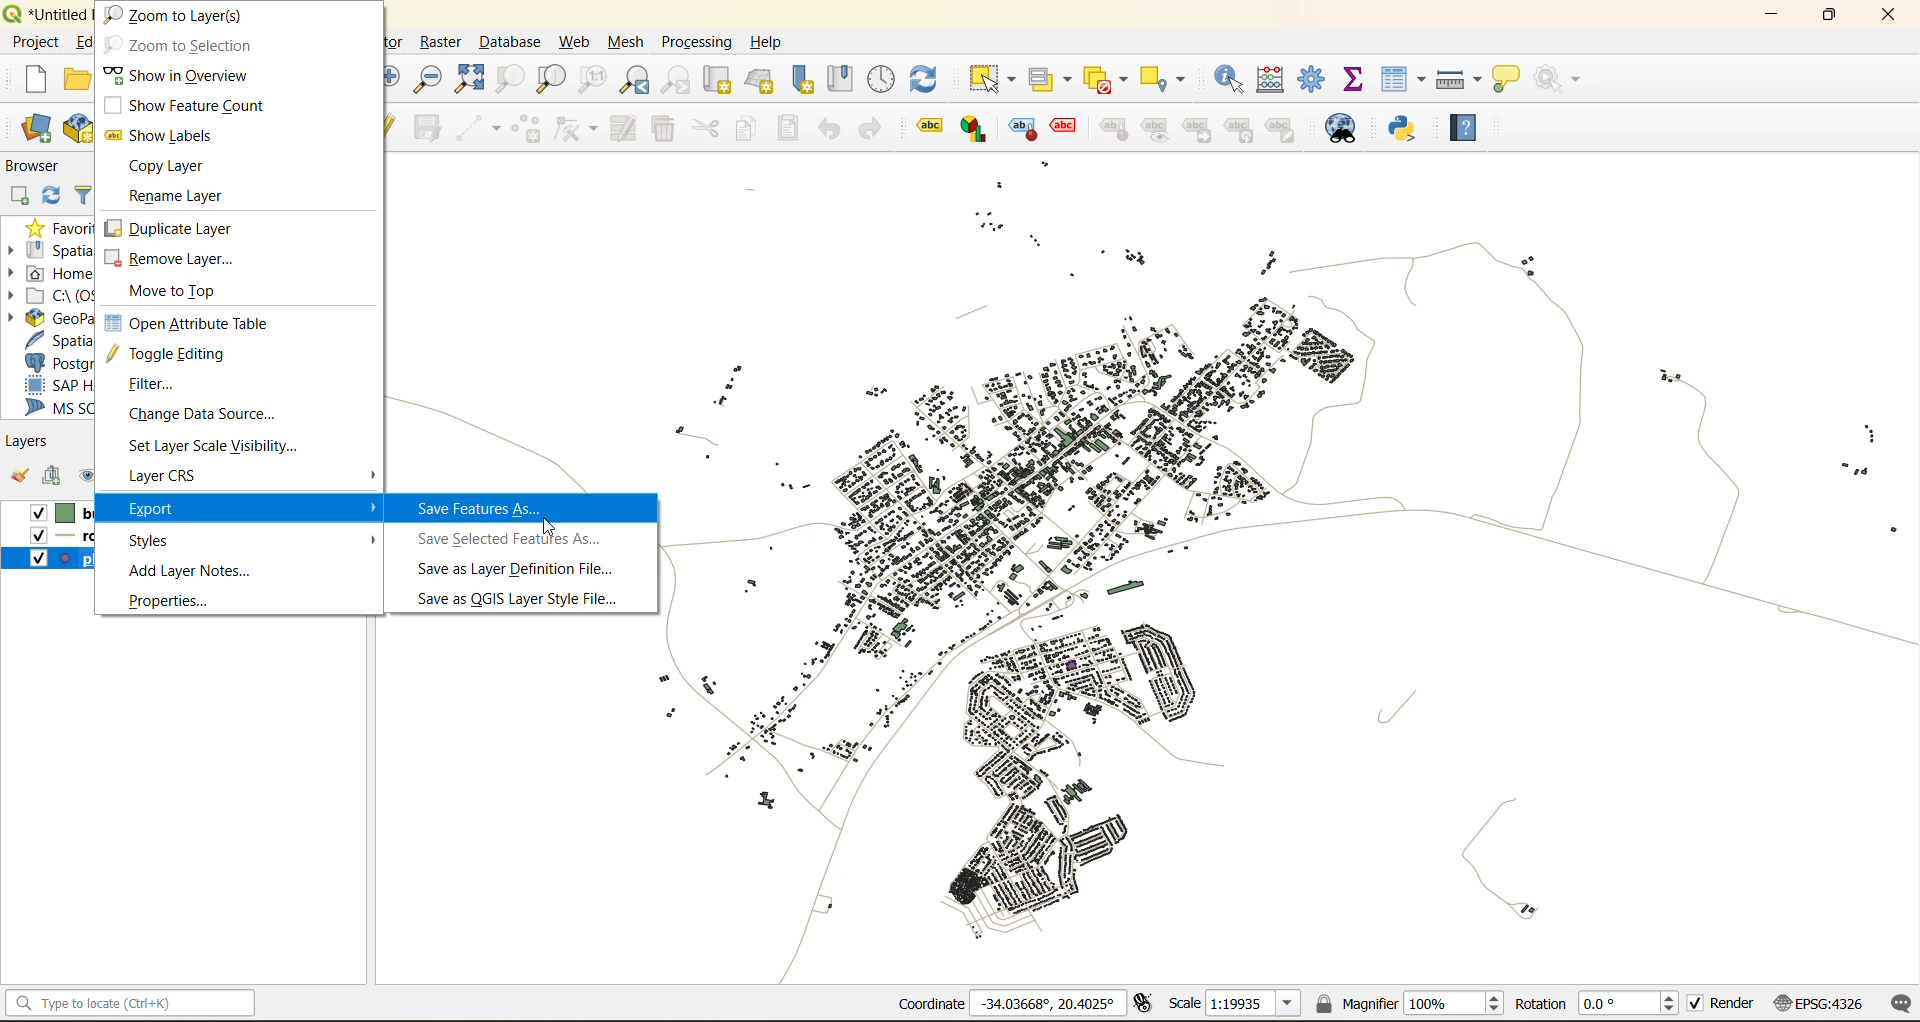 The height and width of the screenshot is (1022, 1920). What do you see at coordinates (996, 79) in the screenshot?
I see `select` at bounding box center [996, 79].